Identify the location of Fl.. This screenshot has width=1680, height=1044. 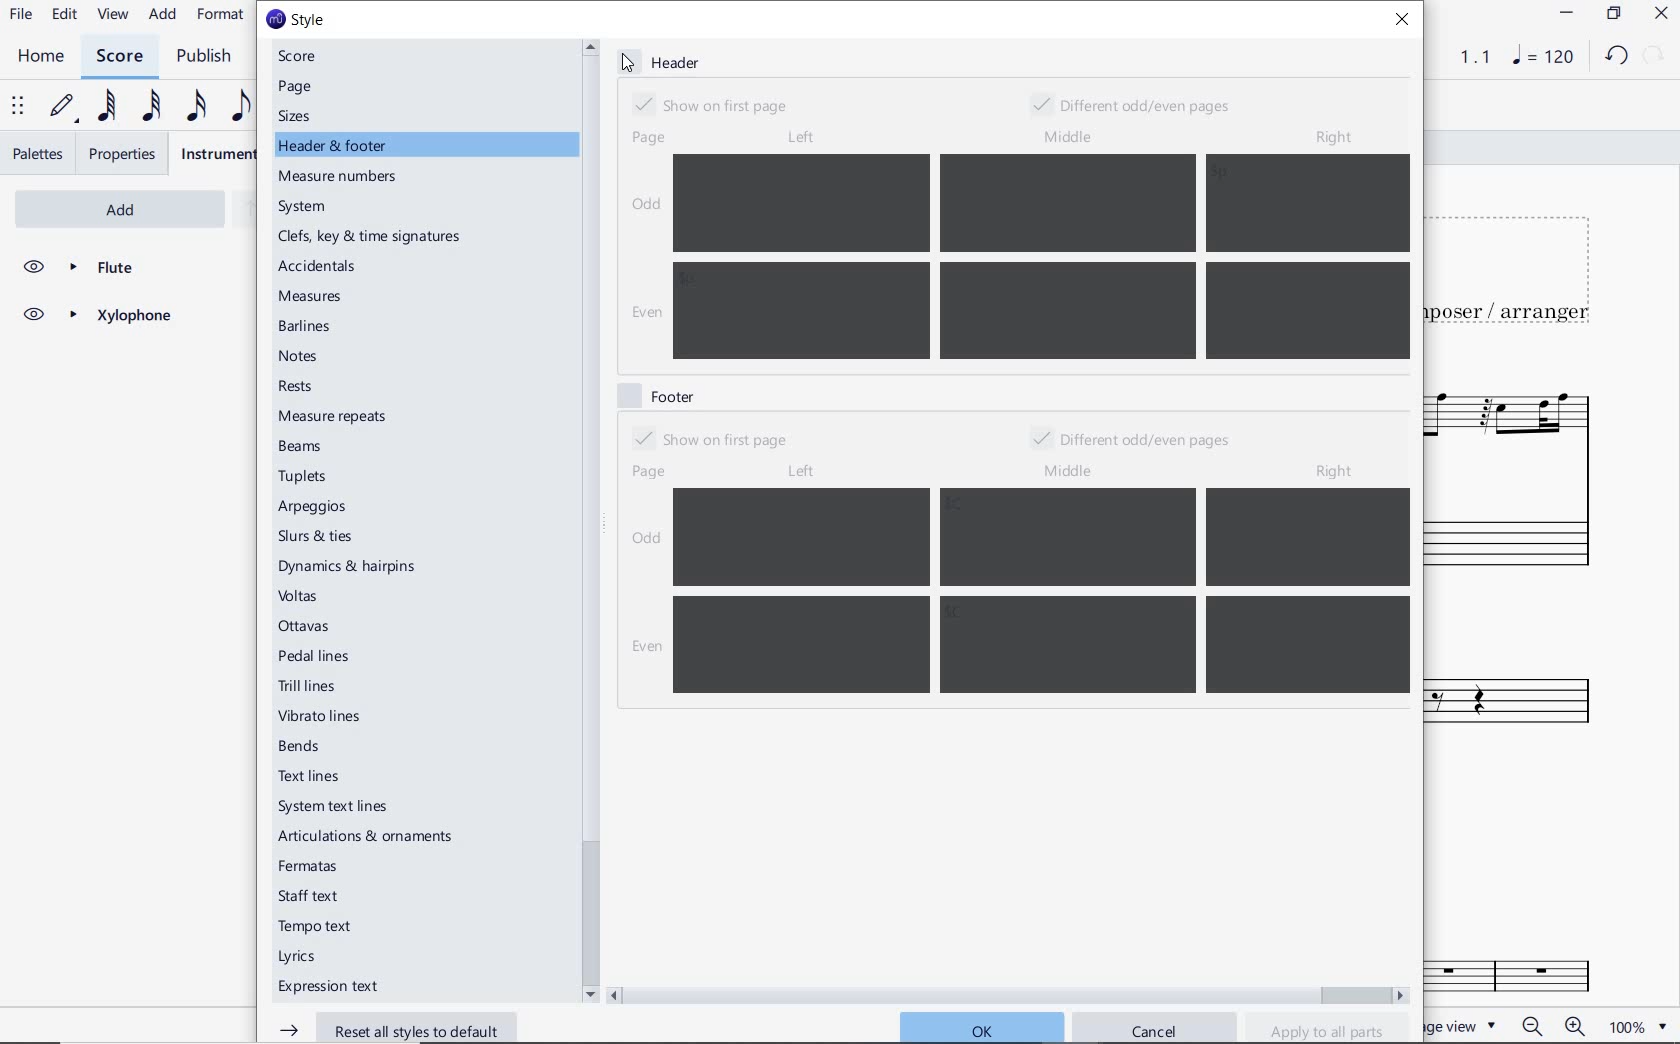
(1540, 970).